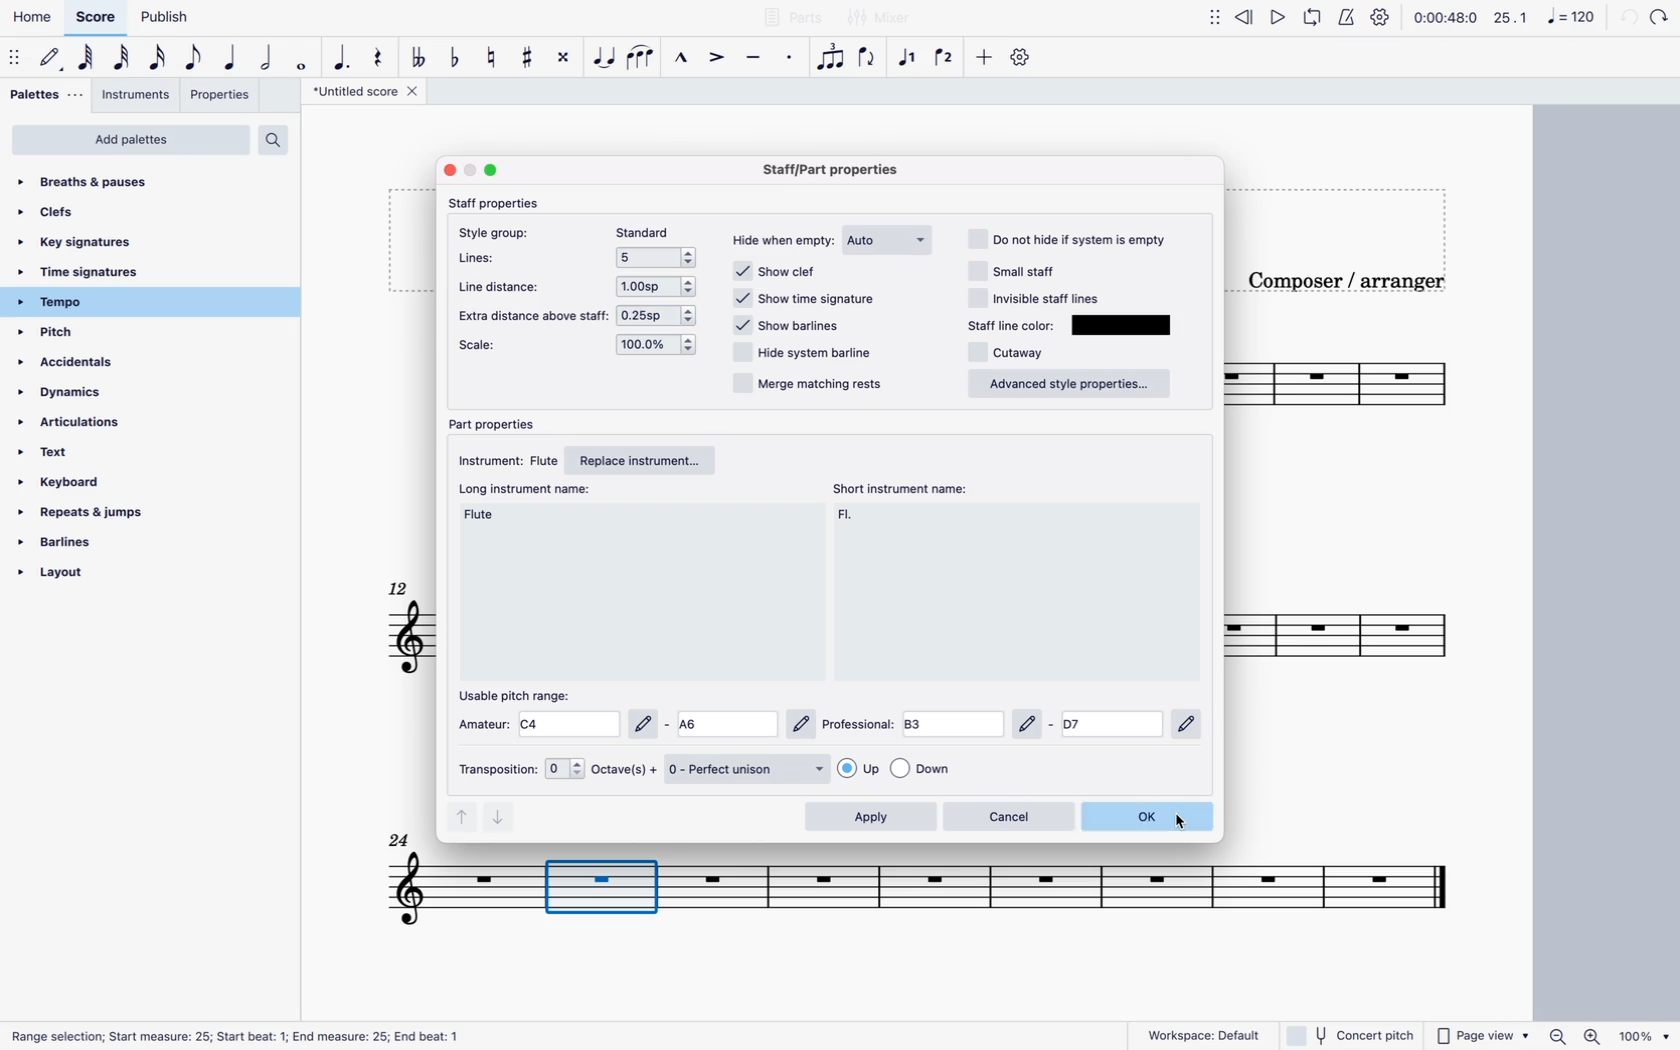  Describe the element at coordinates (945, 59) in the screenshot. I see `voice 2` at that location.